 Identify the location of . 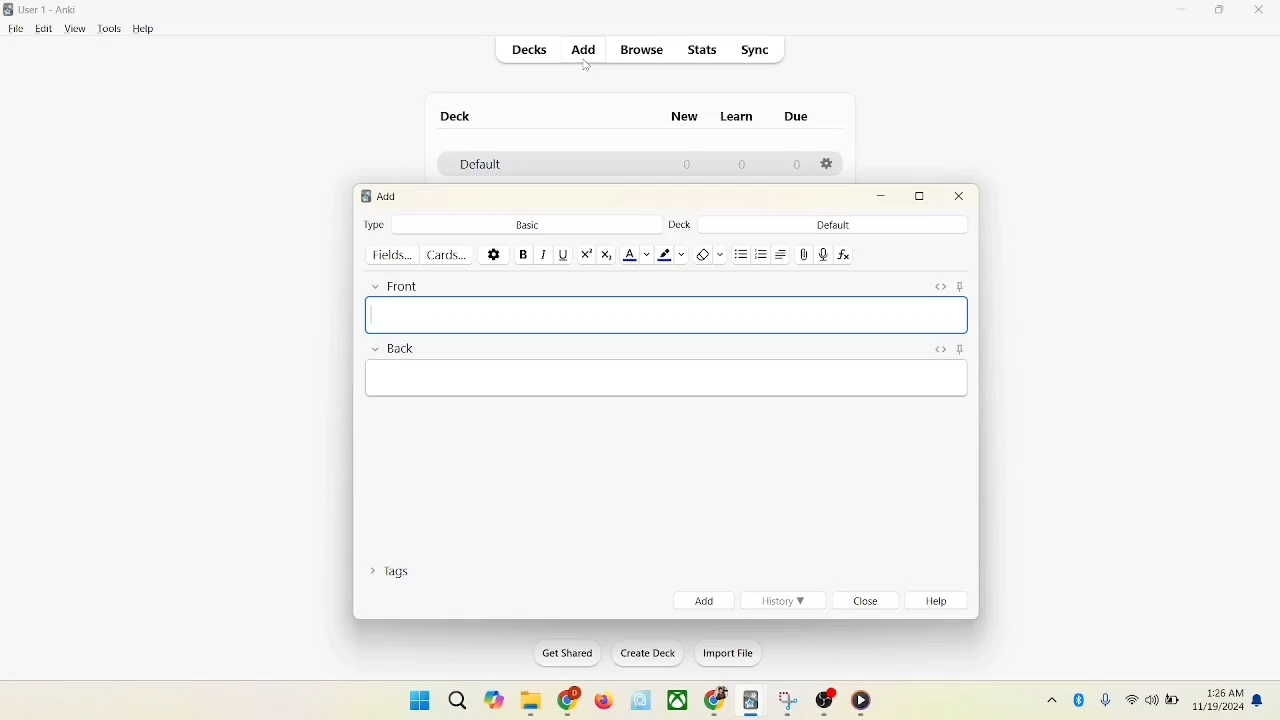
(689, 166).